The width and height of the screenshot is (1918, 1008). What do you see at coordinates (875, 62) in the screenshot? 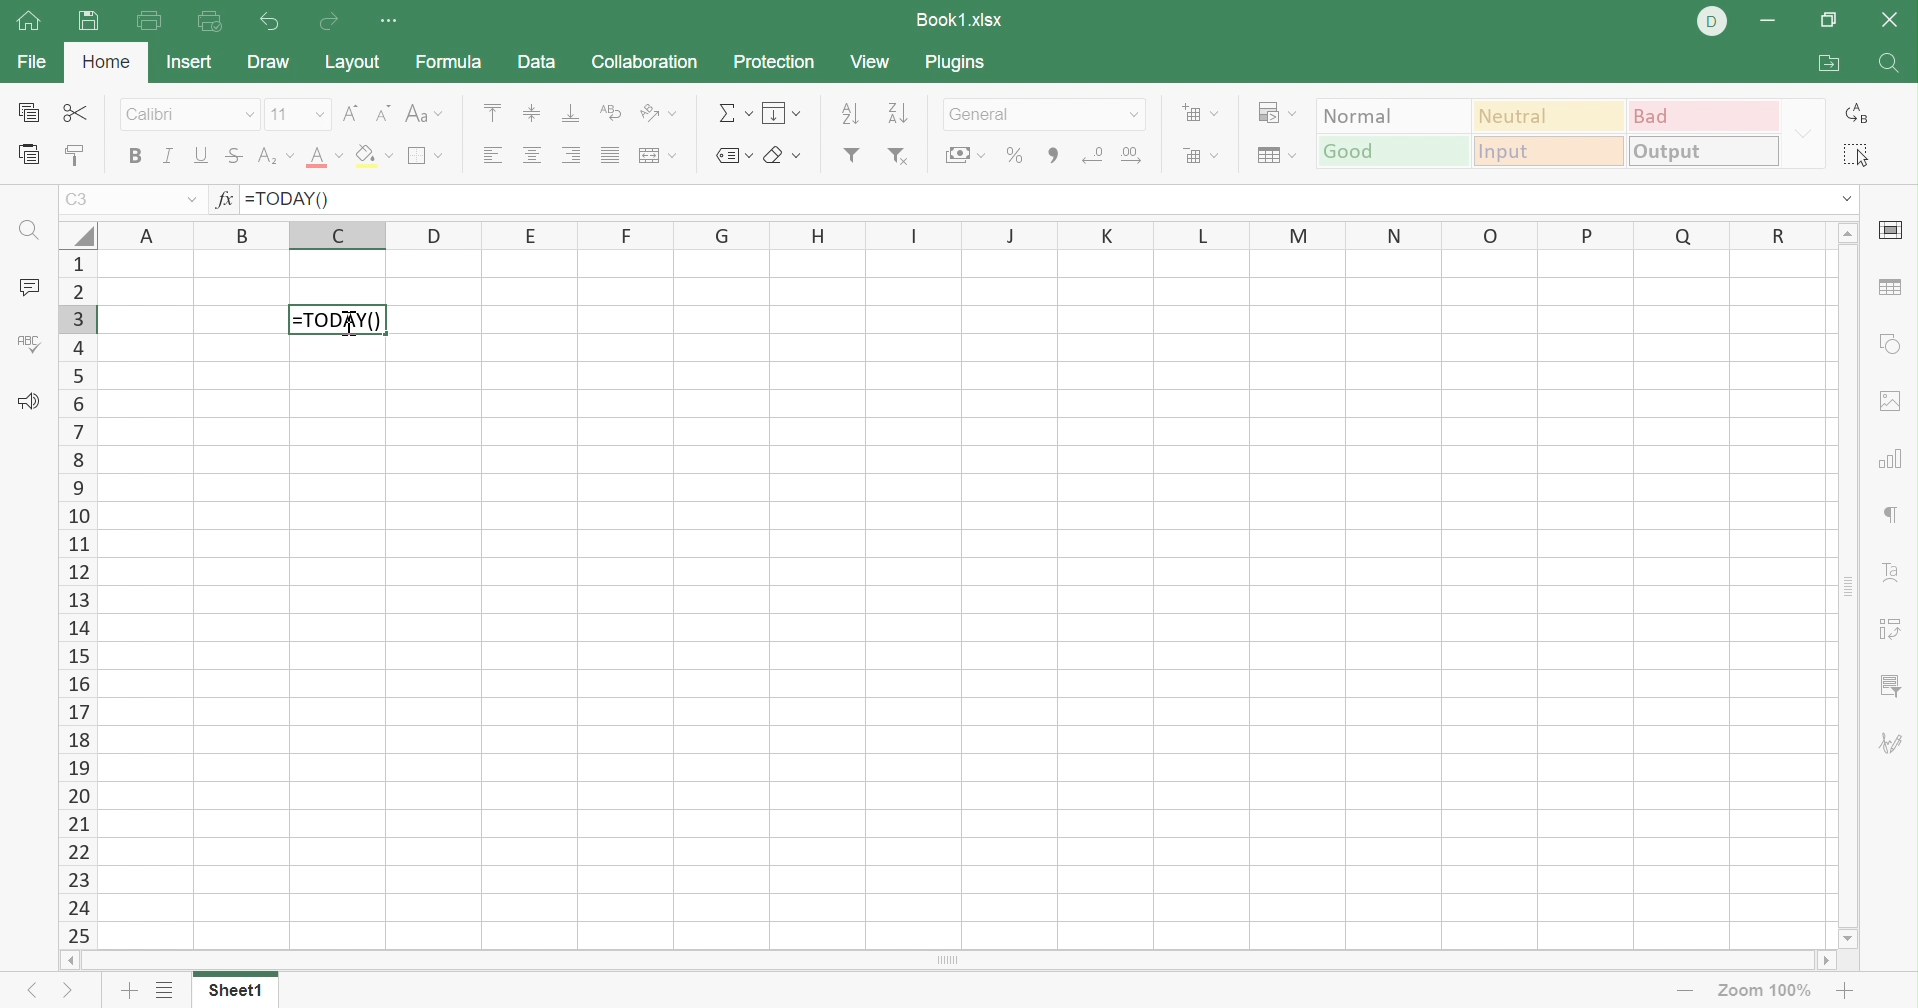
I see `View` at bounding box center [875, 62].